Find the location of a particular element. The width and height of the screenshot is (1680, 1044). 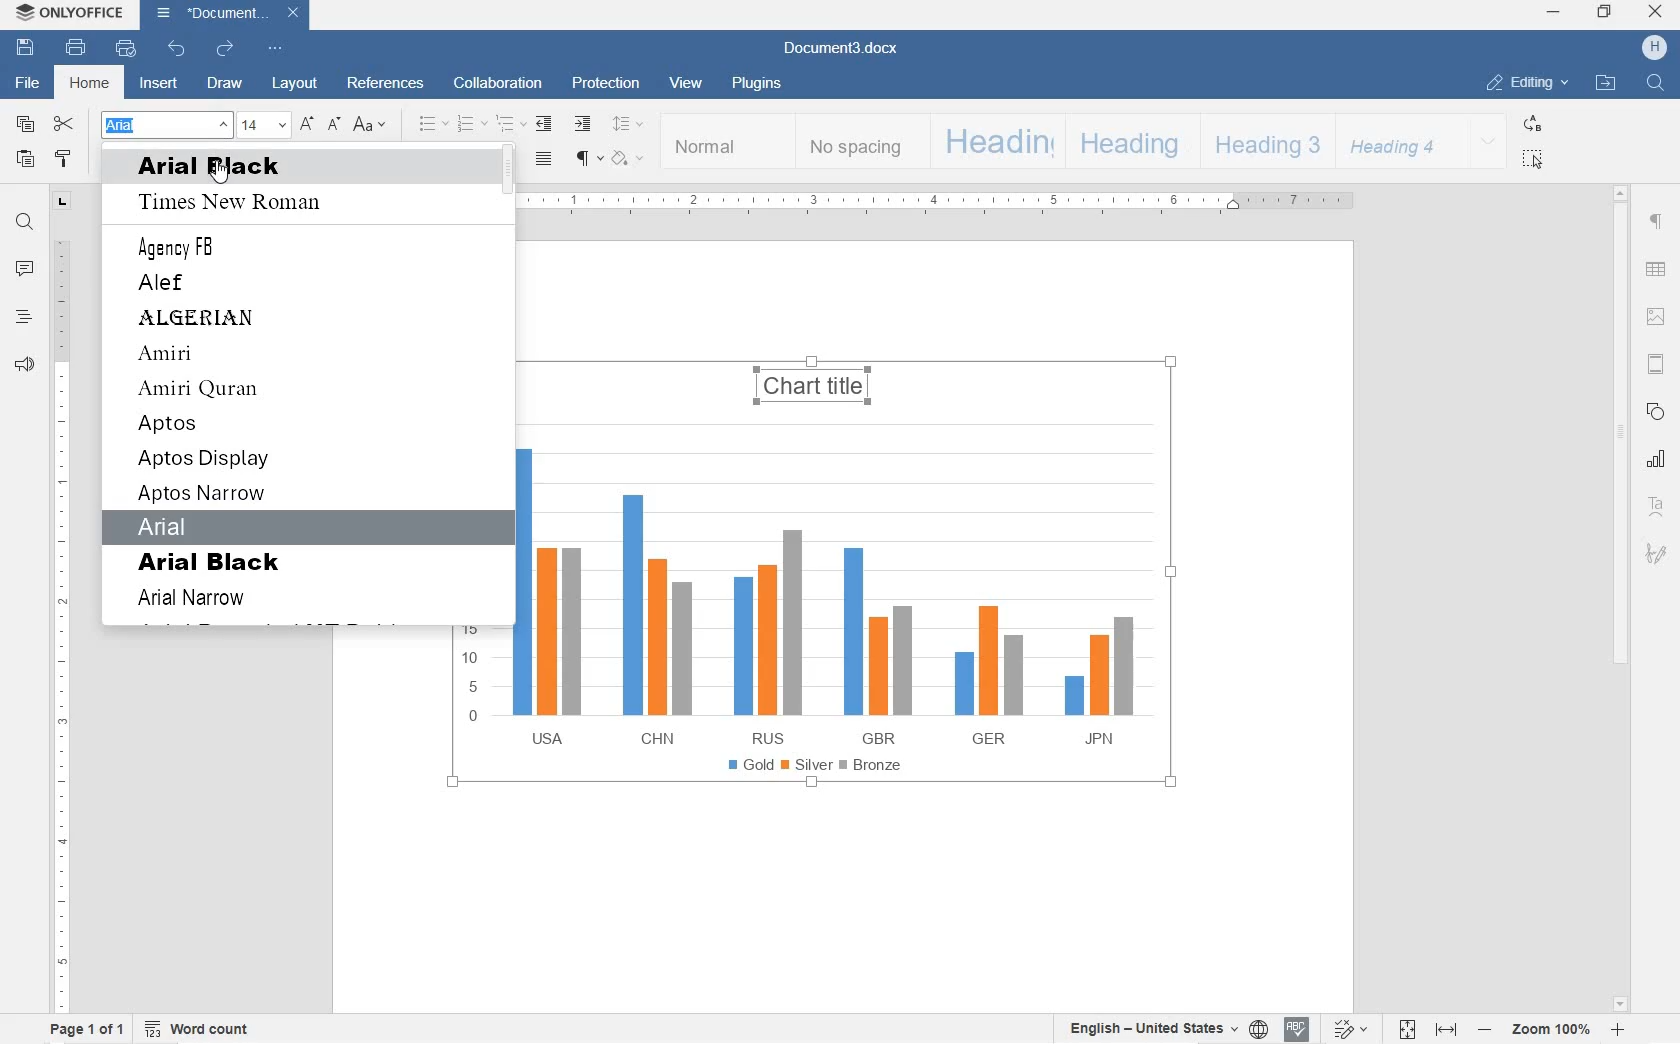

FIT TO PAGE OR WIDTH is located at coordinates (1426, 1028).